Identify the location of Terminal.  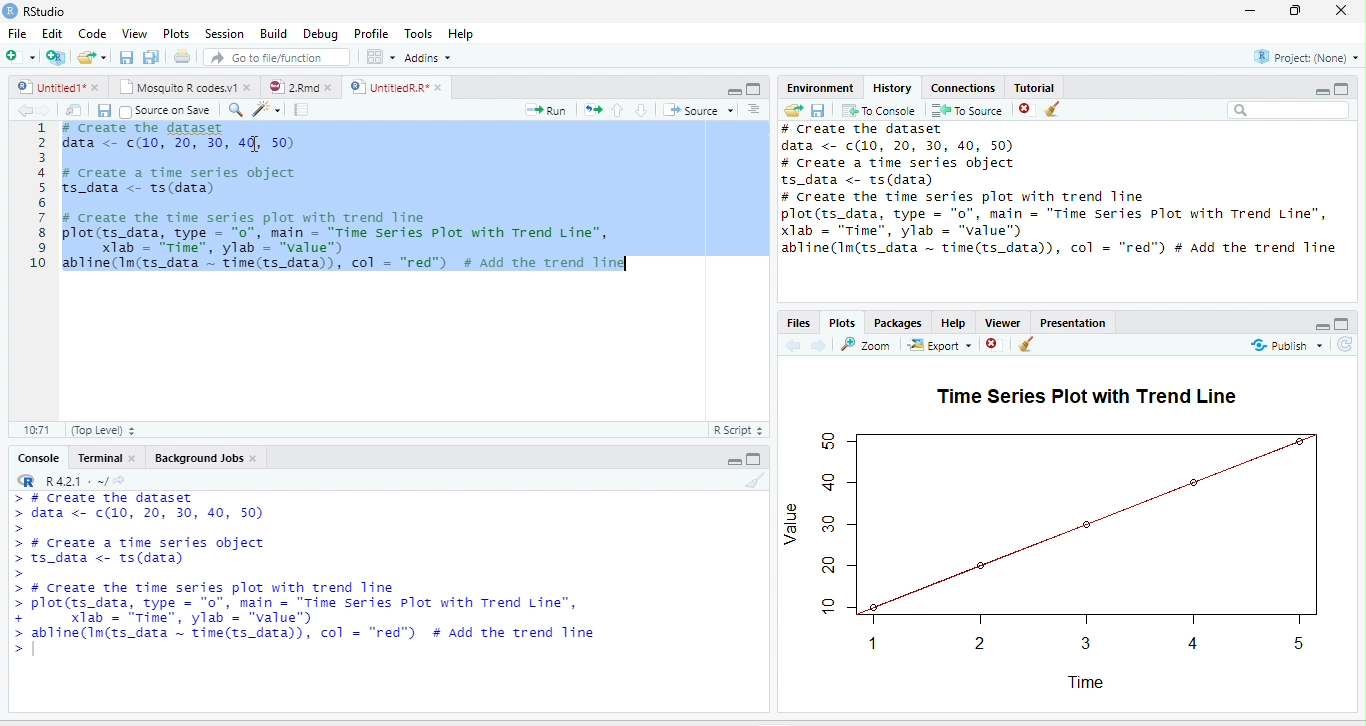
(97, 458).